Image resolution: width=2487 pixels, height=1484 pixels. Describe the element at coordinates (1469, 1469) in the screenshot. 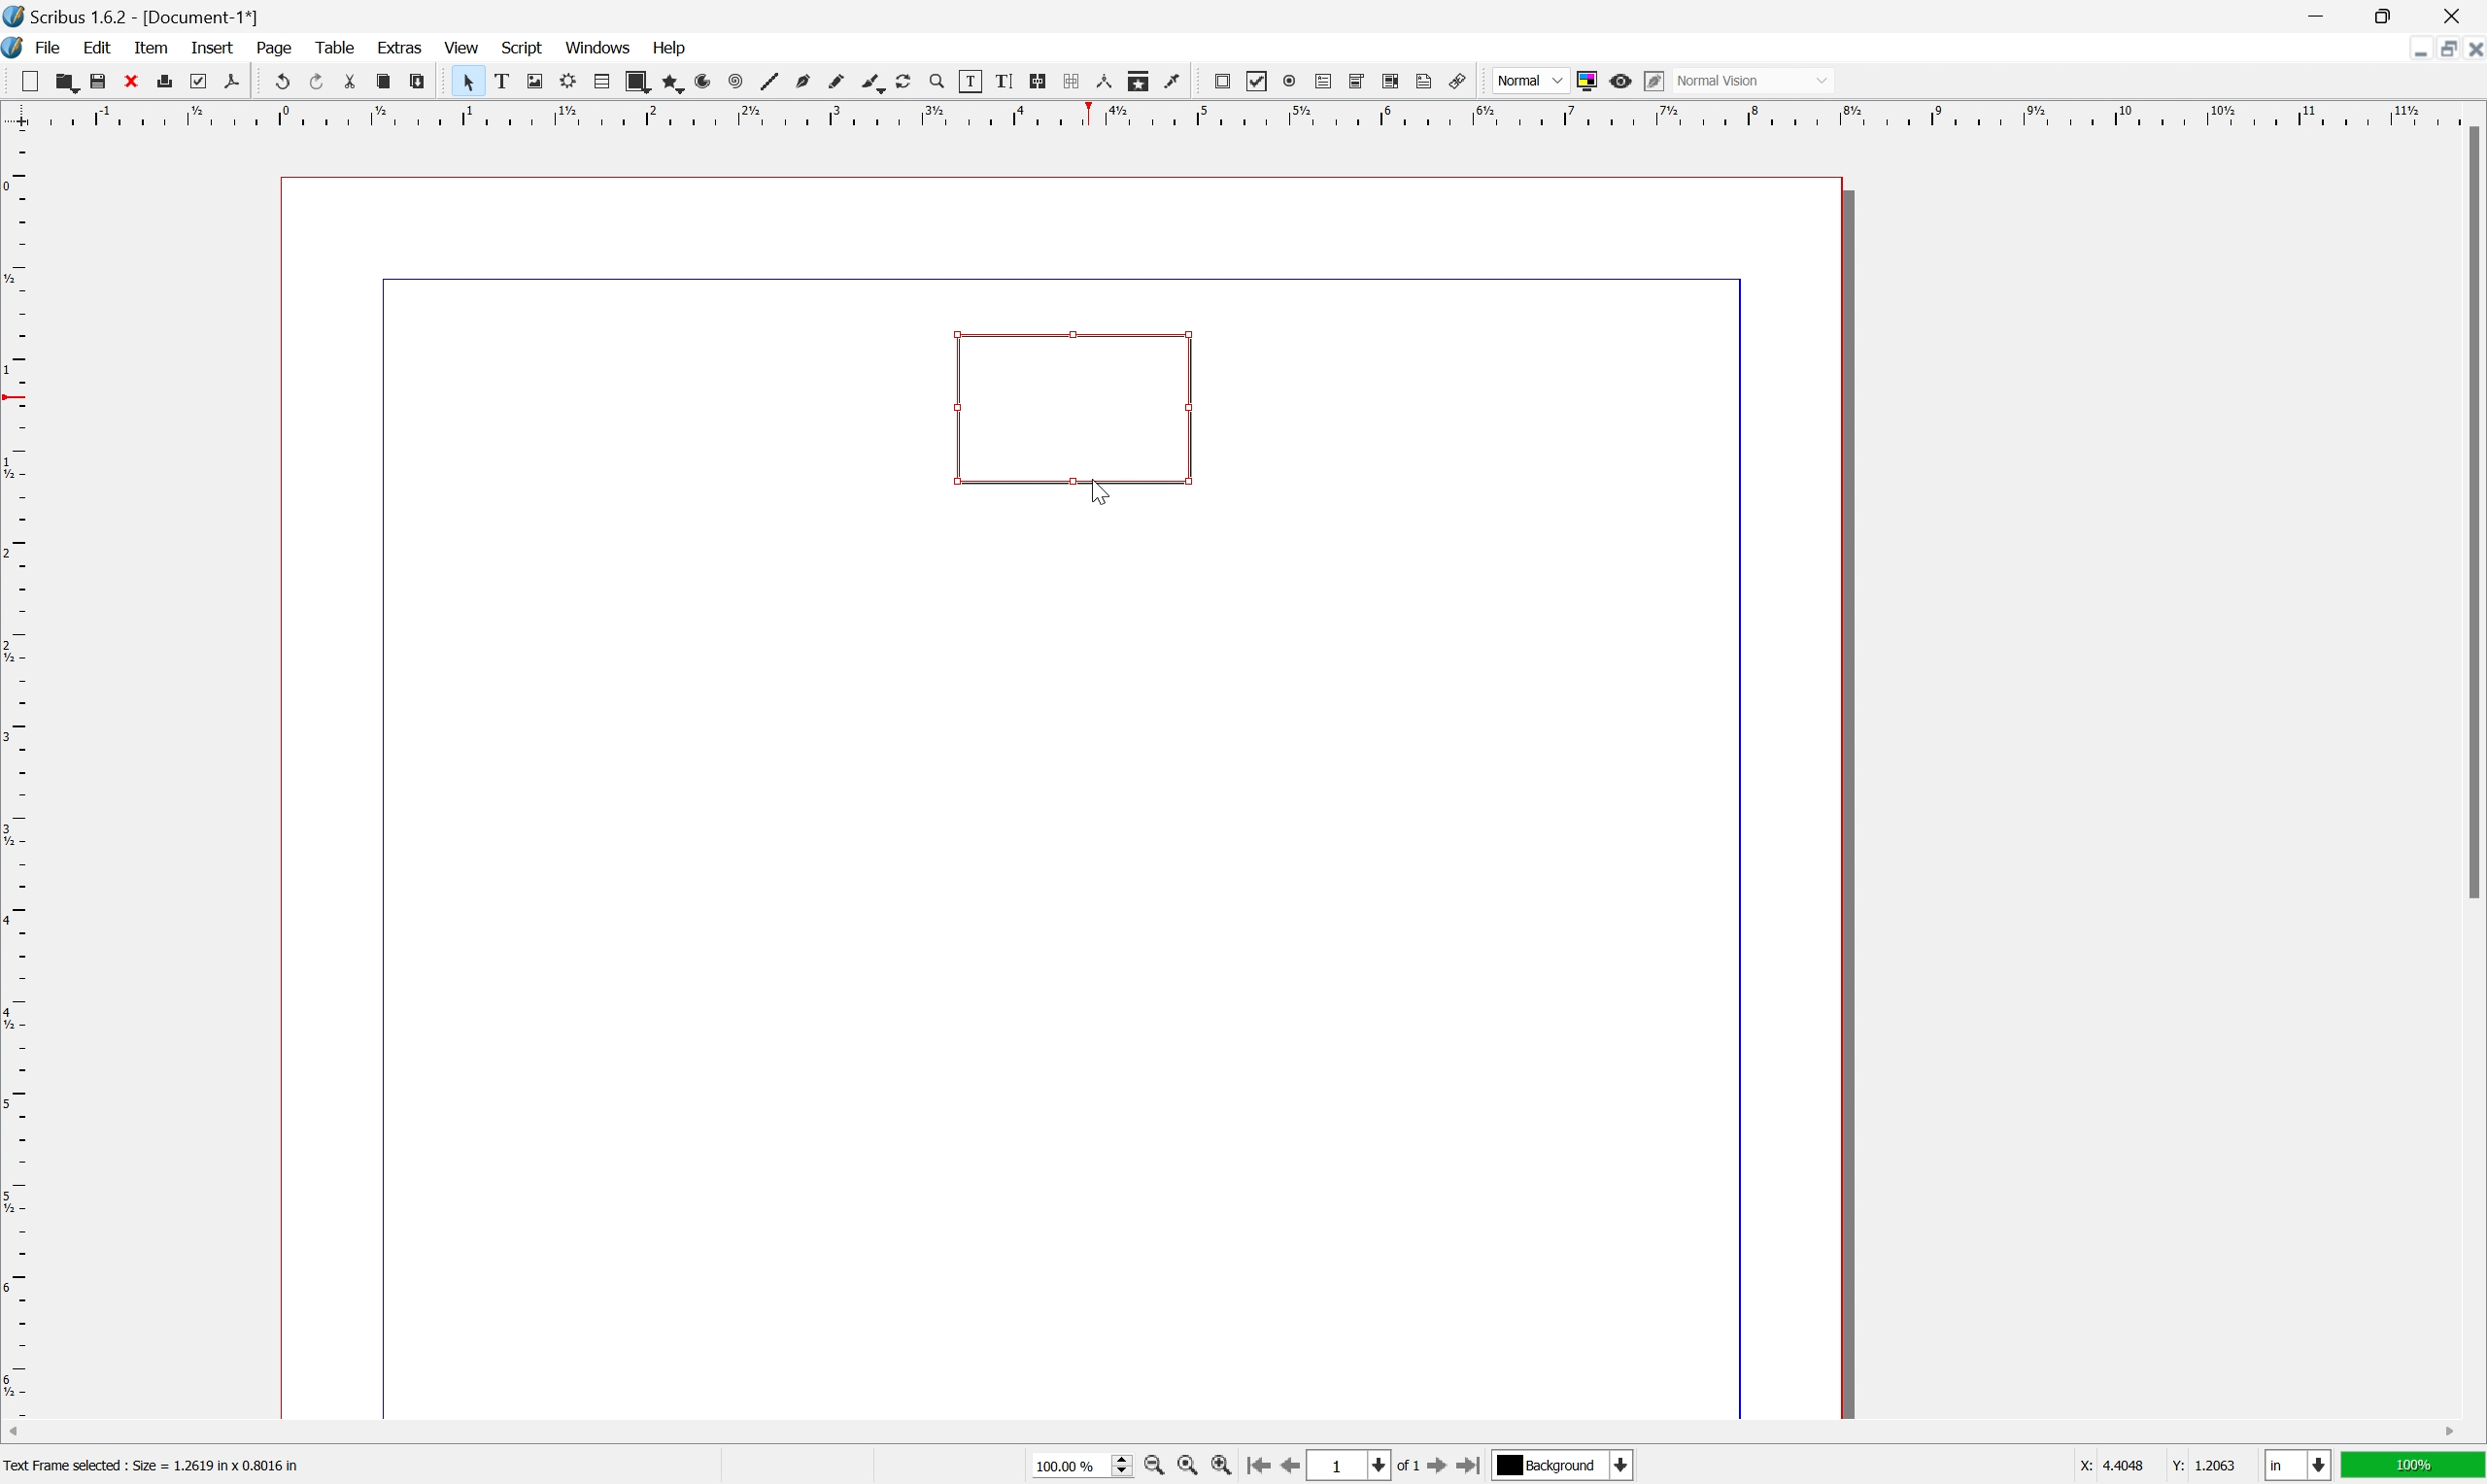

I see `go to last page` at that location.